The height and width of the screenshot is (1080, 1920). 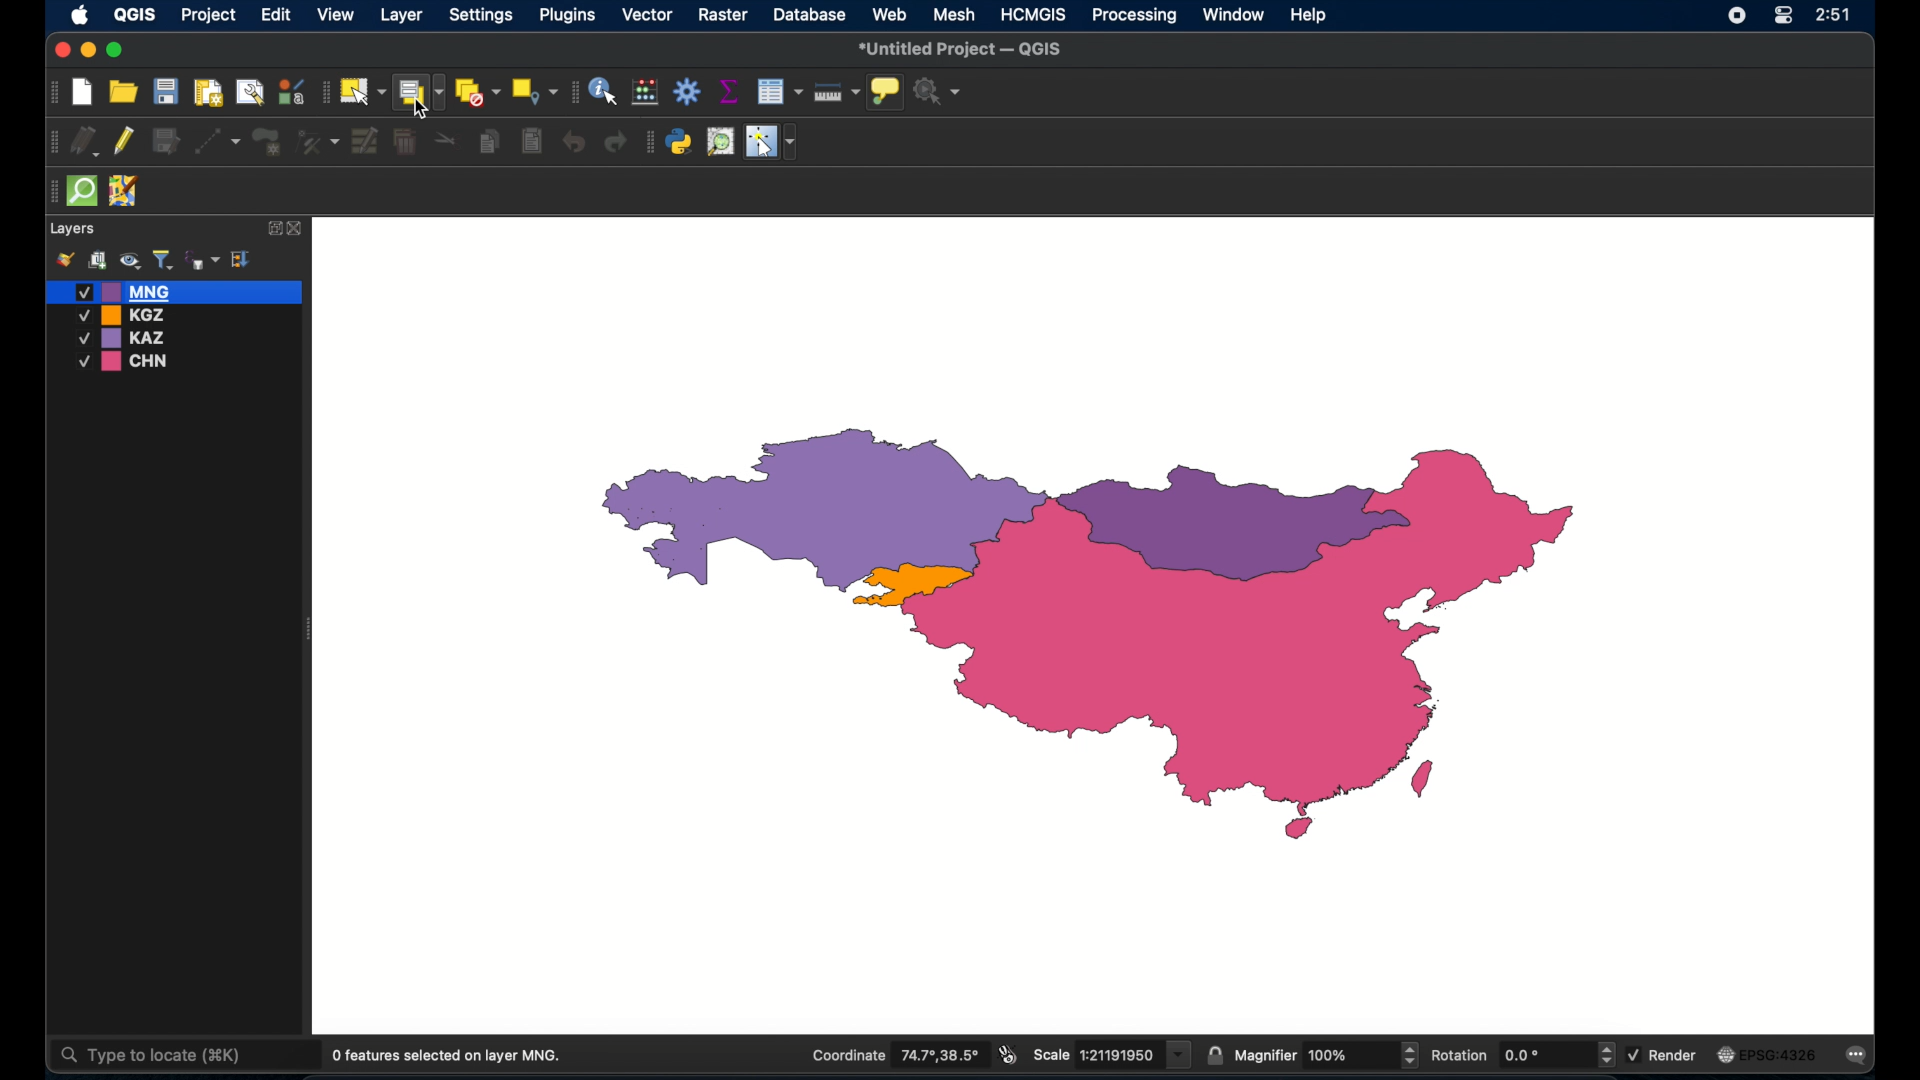 What do you see at coordinates (649, 15) in the screenshot?
I see `vector` at bounding box center [649, 15].